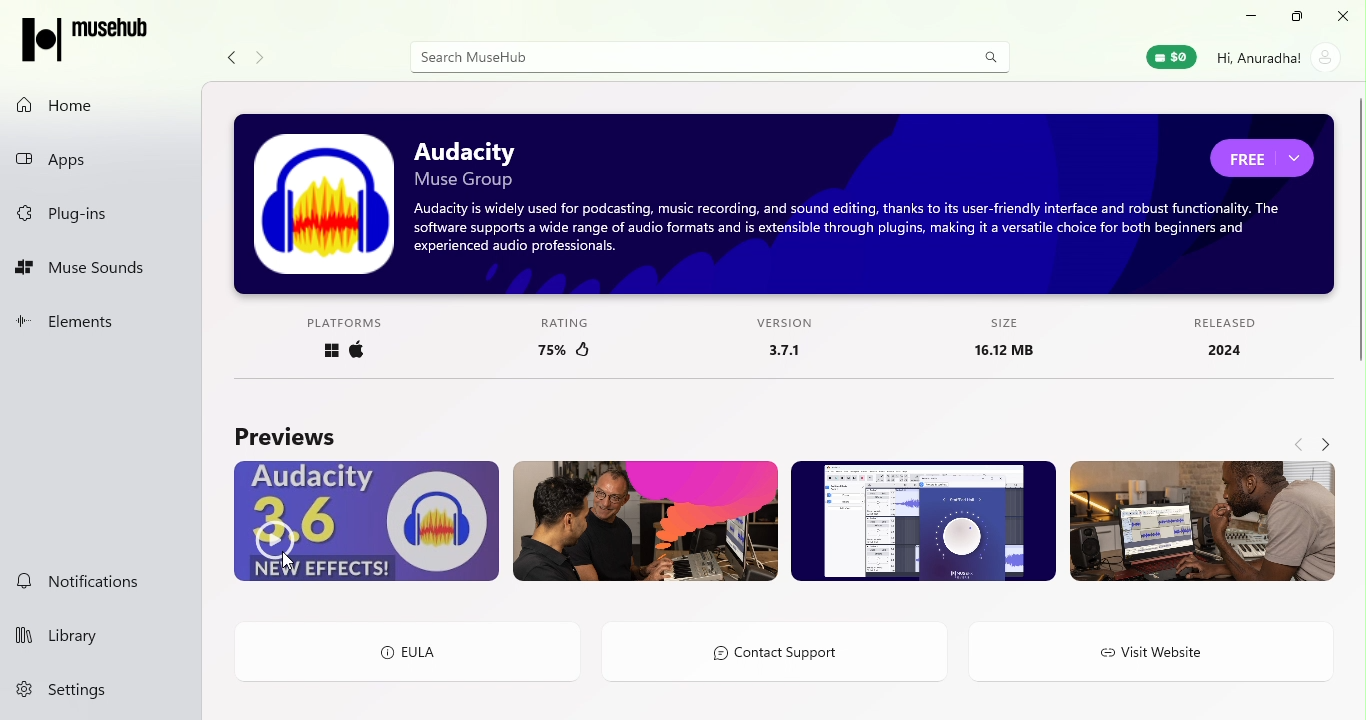  Describe the element at coordinates (992, 342) in the screenshot. I see `Size` at that location.